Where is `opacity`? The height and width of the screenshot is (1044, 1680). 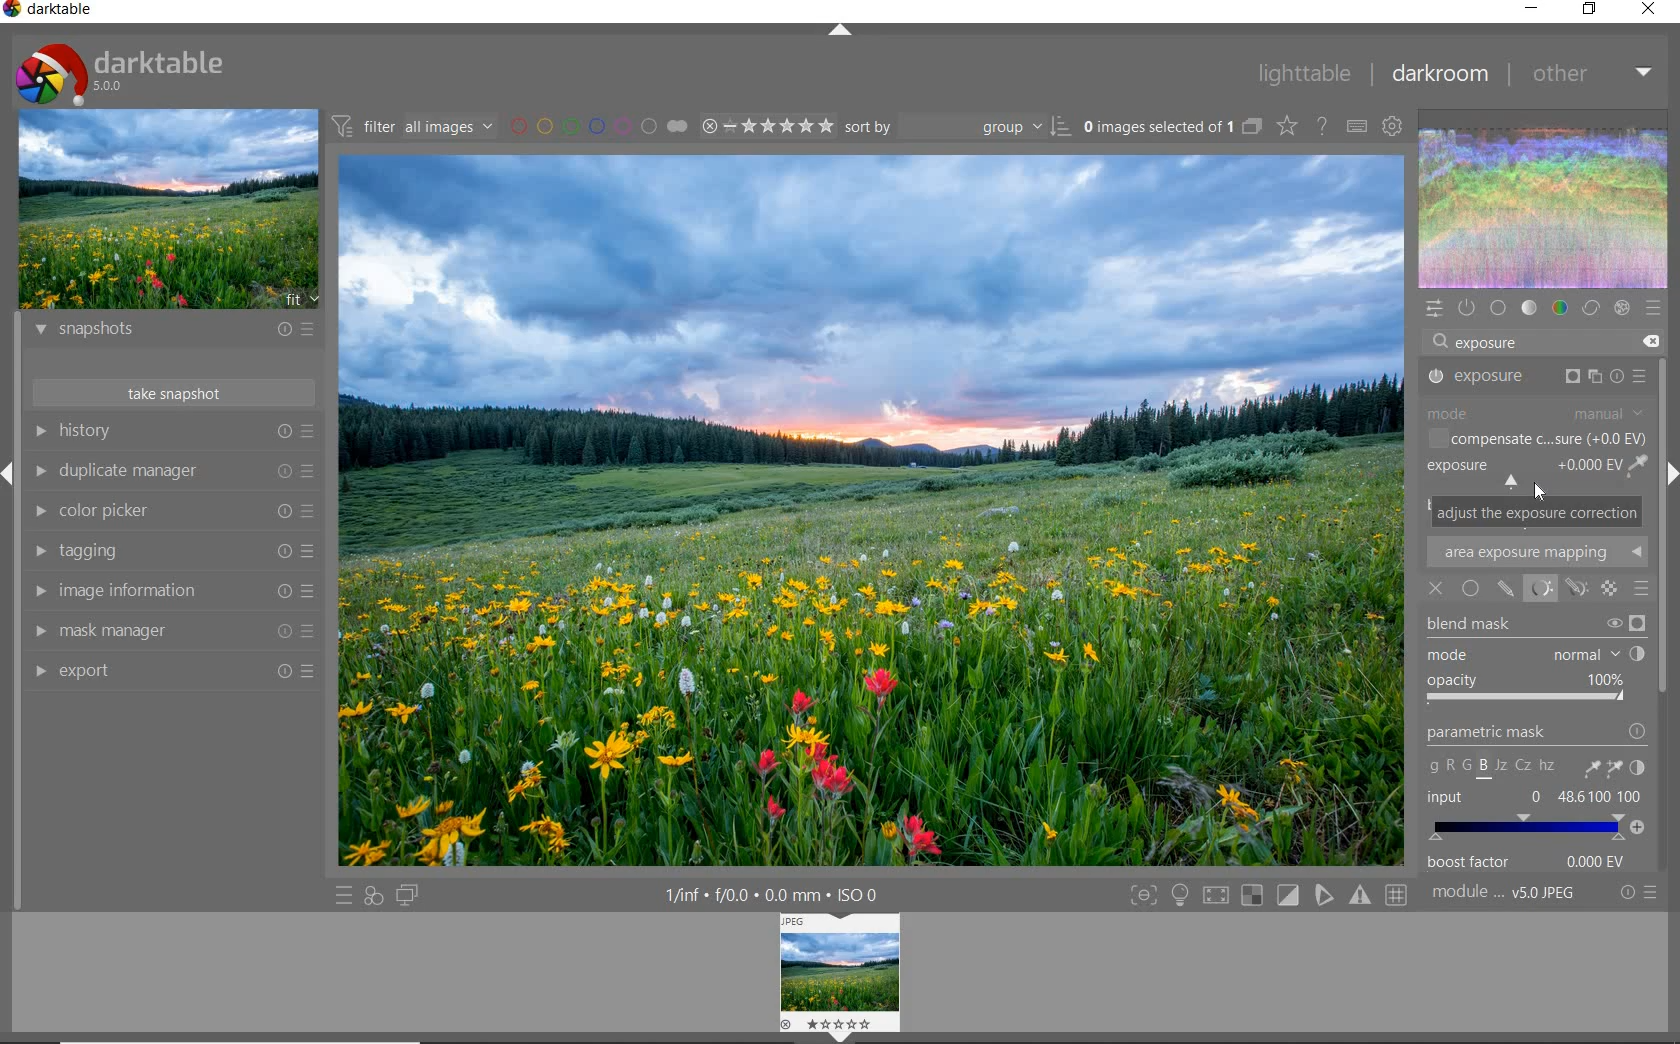
opacity is located at coordinates (1529, 693).